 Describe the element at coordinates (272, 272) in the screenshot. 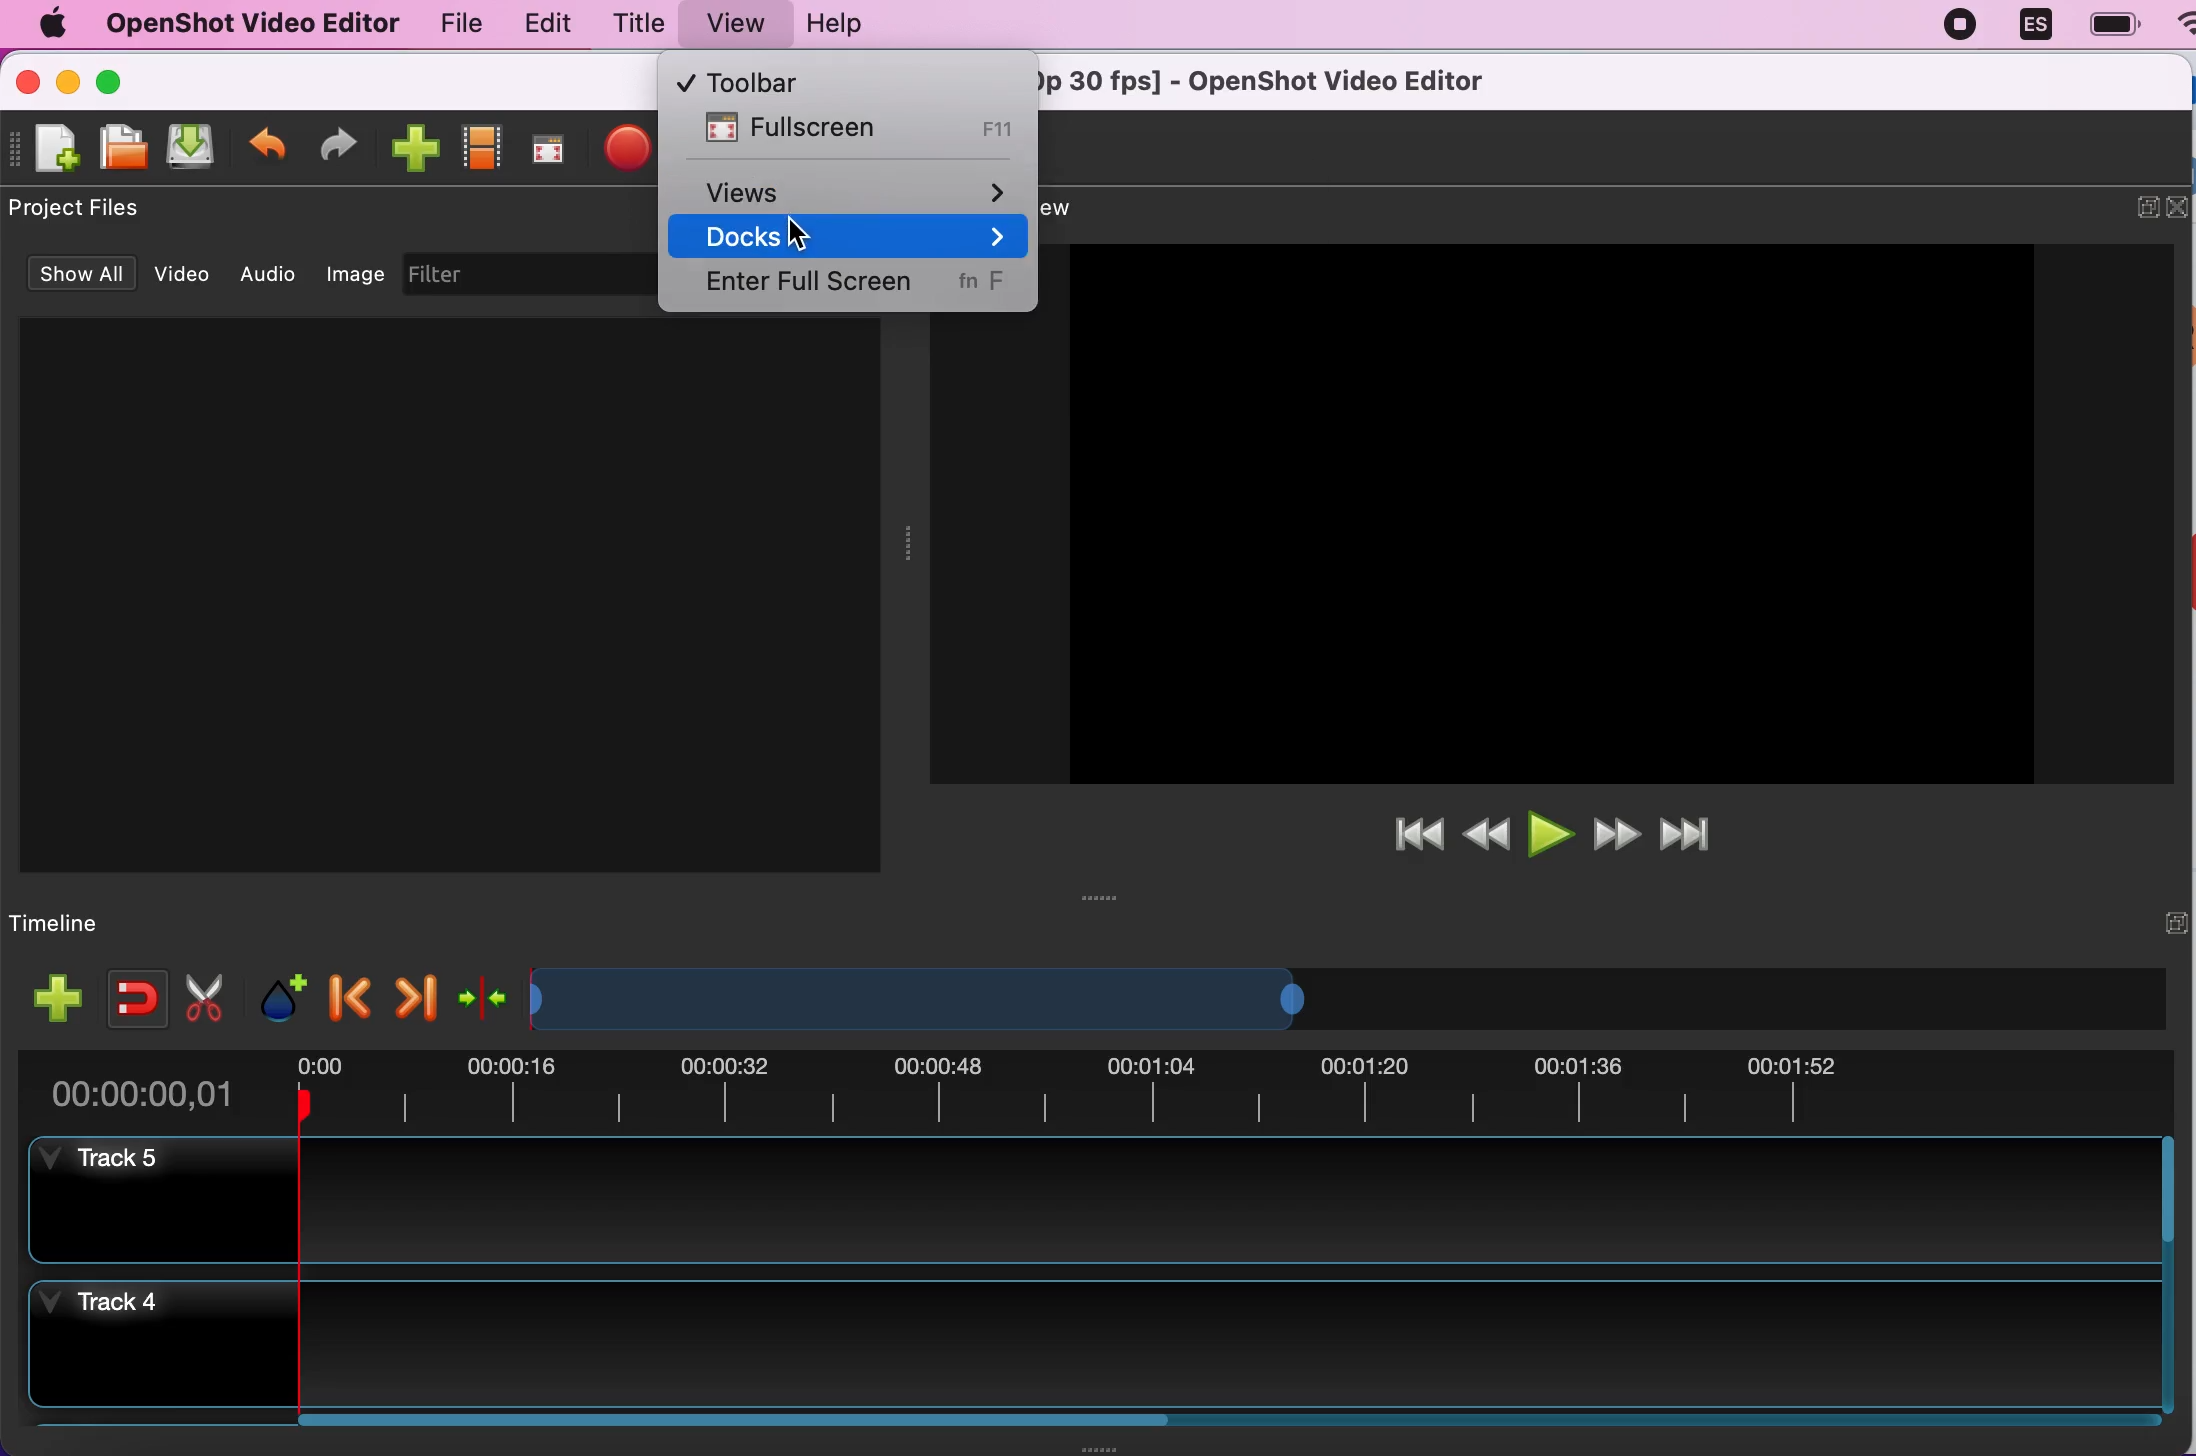

I see `audio` at that location.